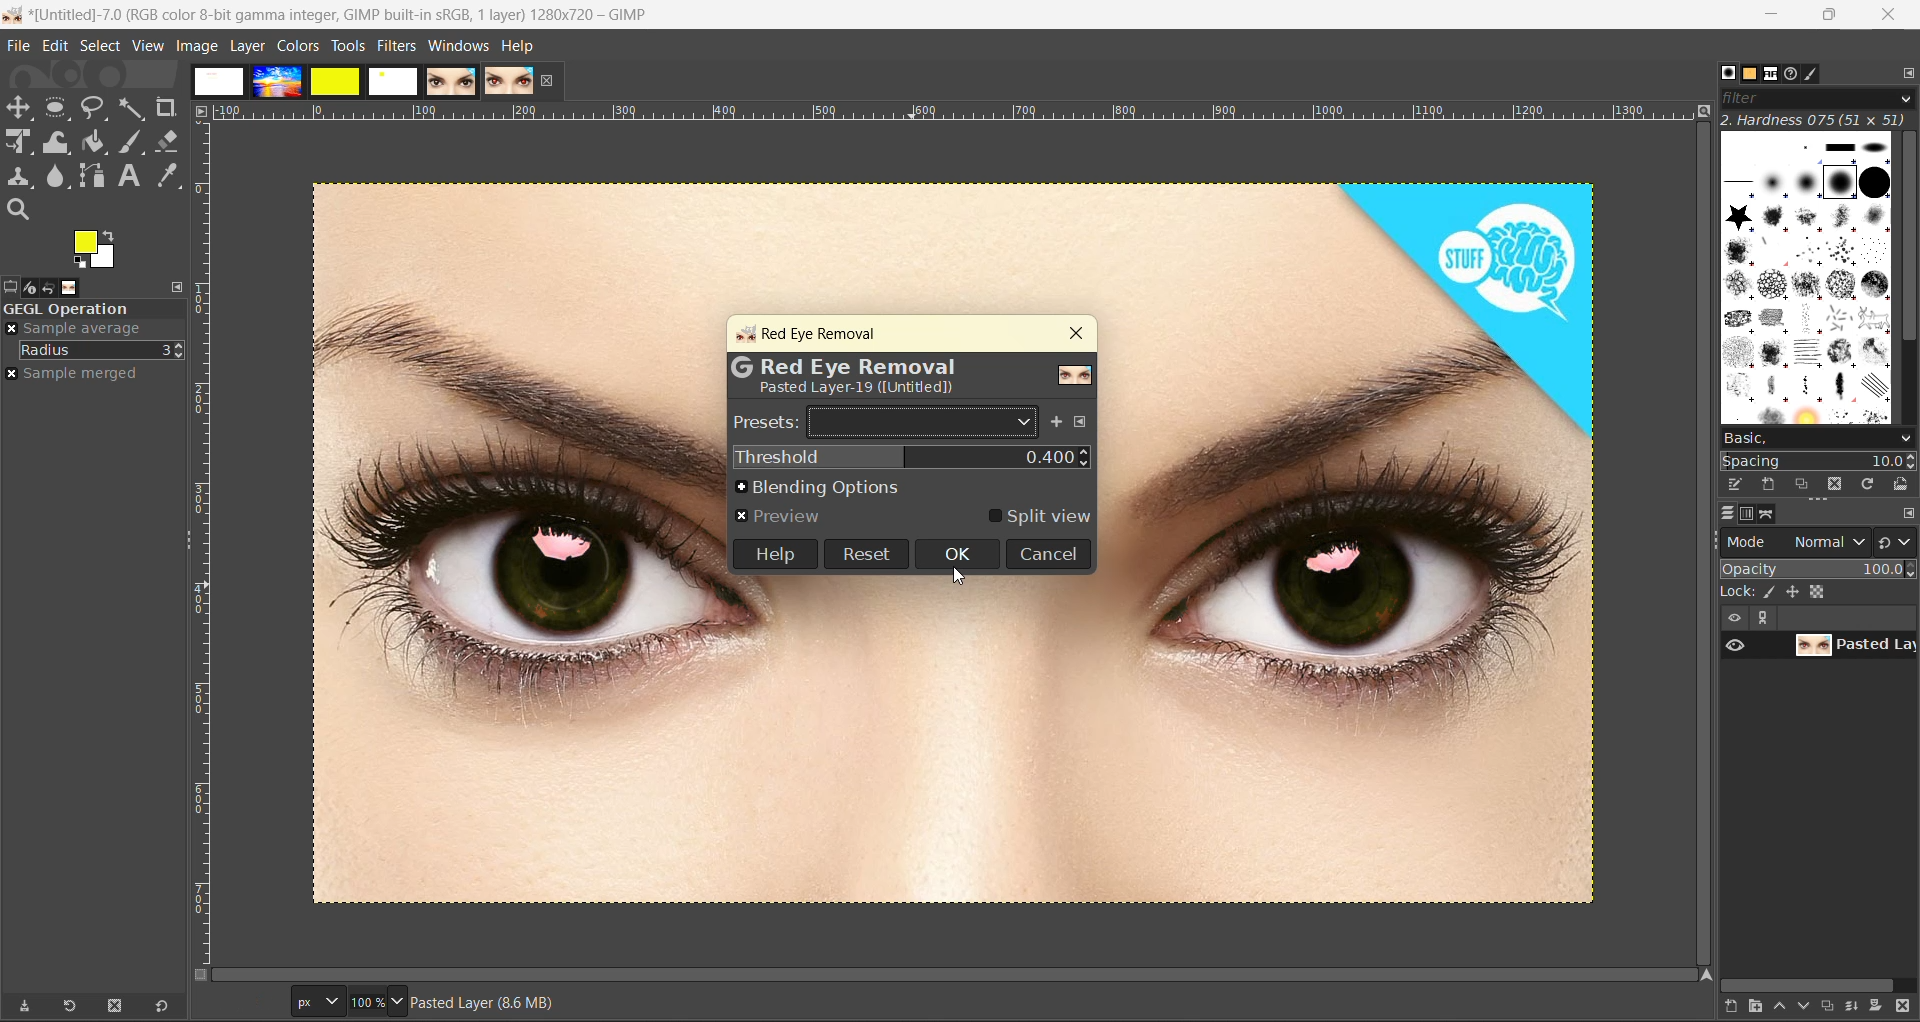 This screenshot has height=1022, width=1920. What do you see at coordinates (99, 45) in the screenshot?
I see `select` at bounding box center [99, 45].